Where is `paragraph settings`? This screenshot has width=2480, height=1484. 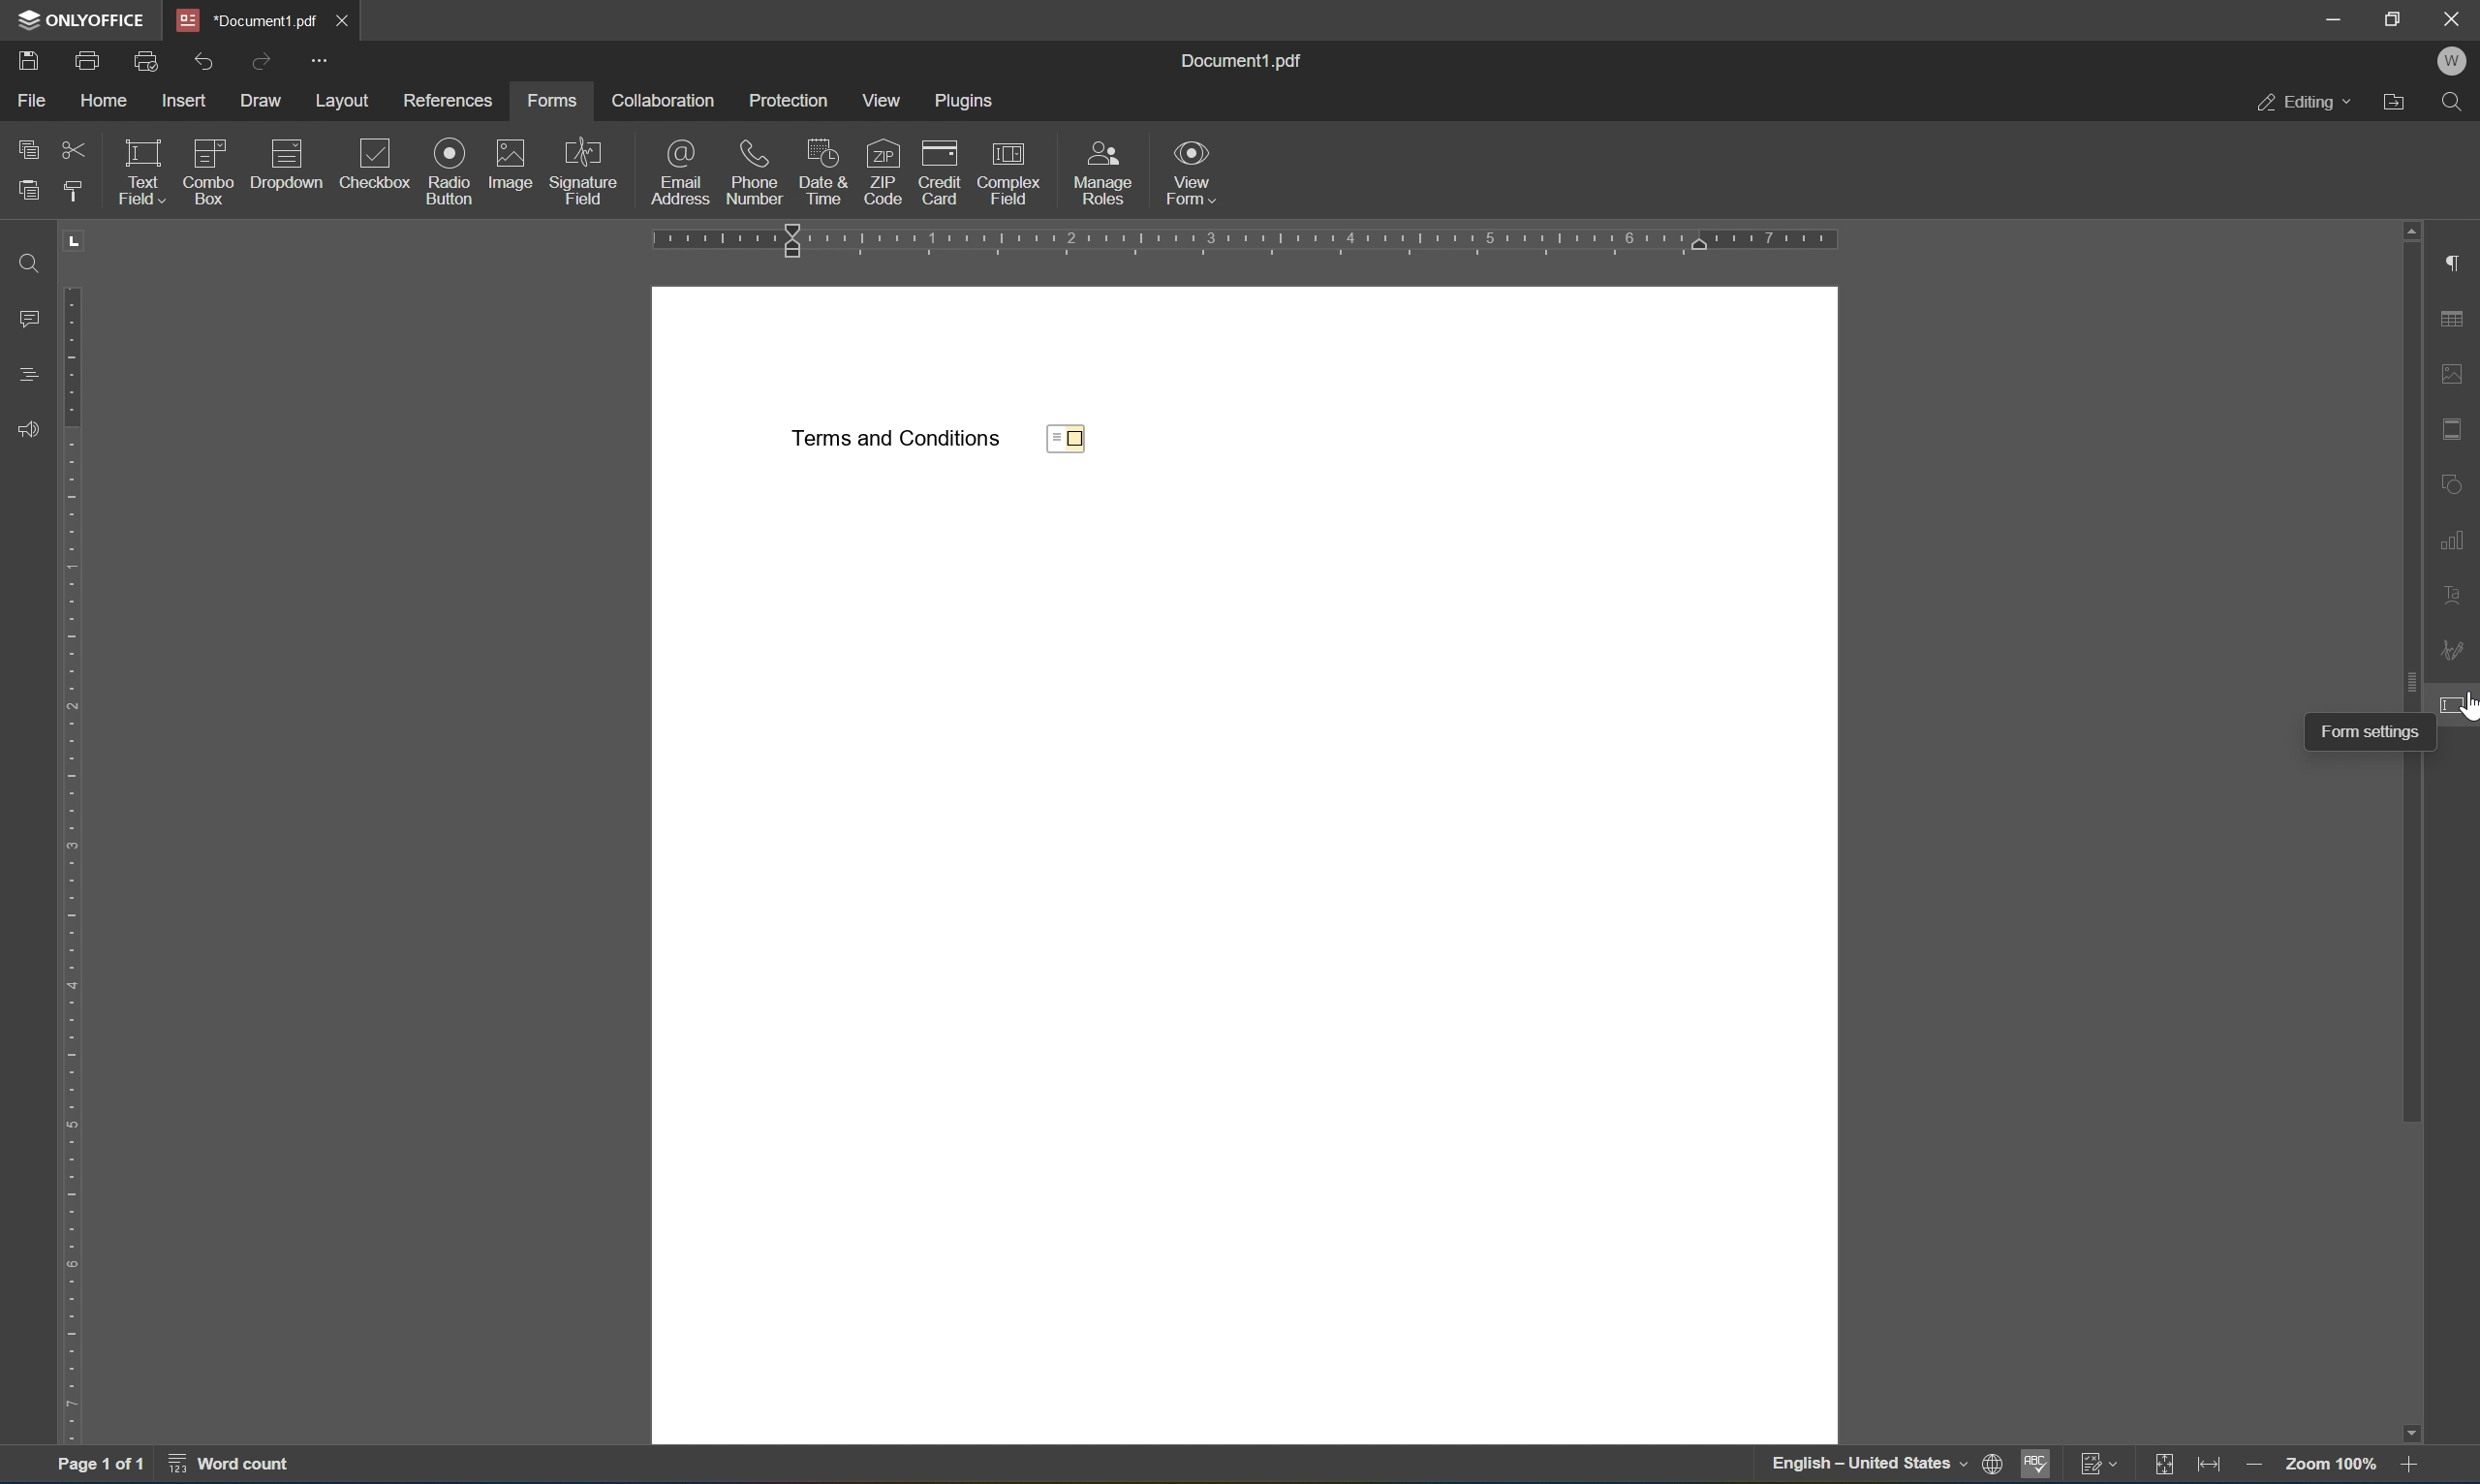 paragraph settings is located at coordinates (2458, 260).